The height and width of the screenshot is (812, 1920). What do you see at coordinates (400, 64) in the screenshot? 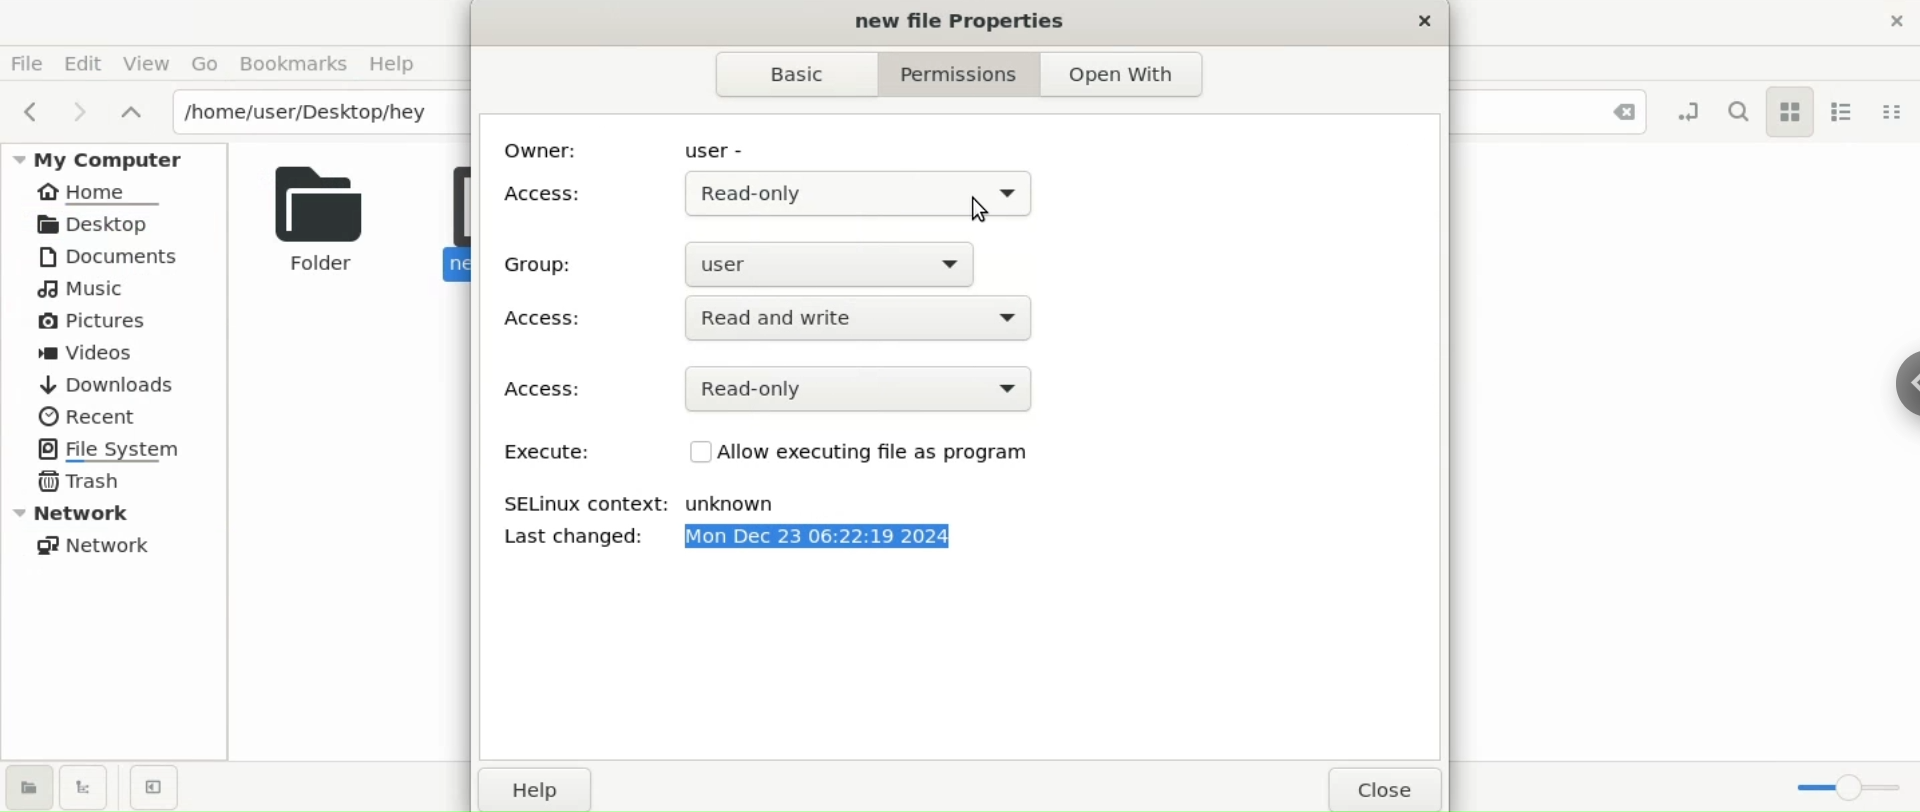
I see `Help` at bounding box center [400, 64].